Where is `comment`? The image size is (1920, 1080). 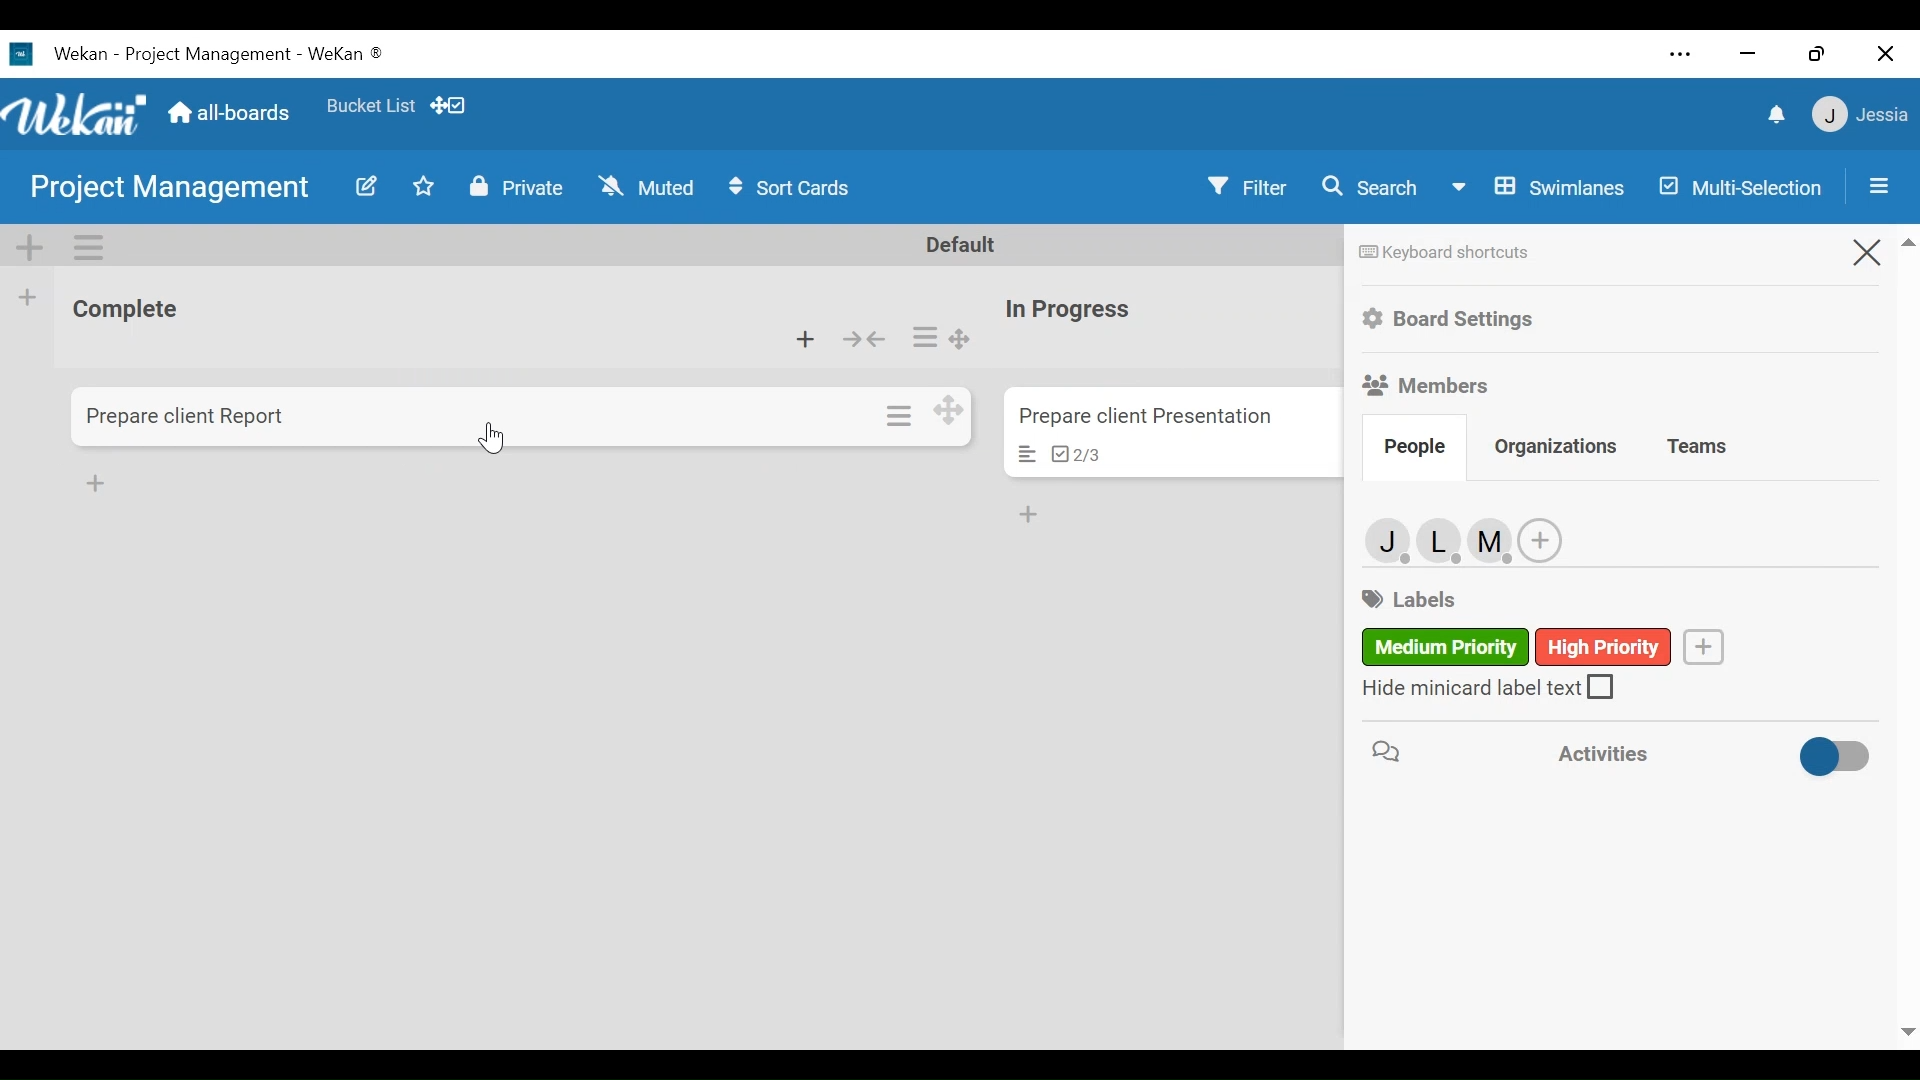 comment is located at coordinates (1384, 752).